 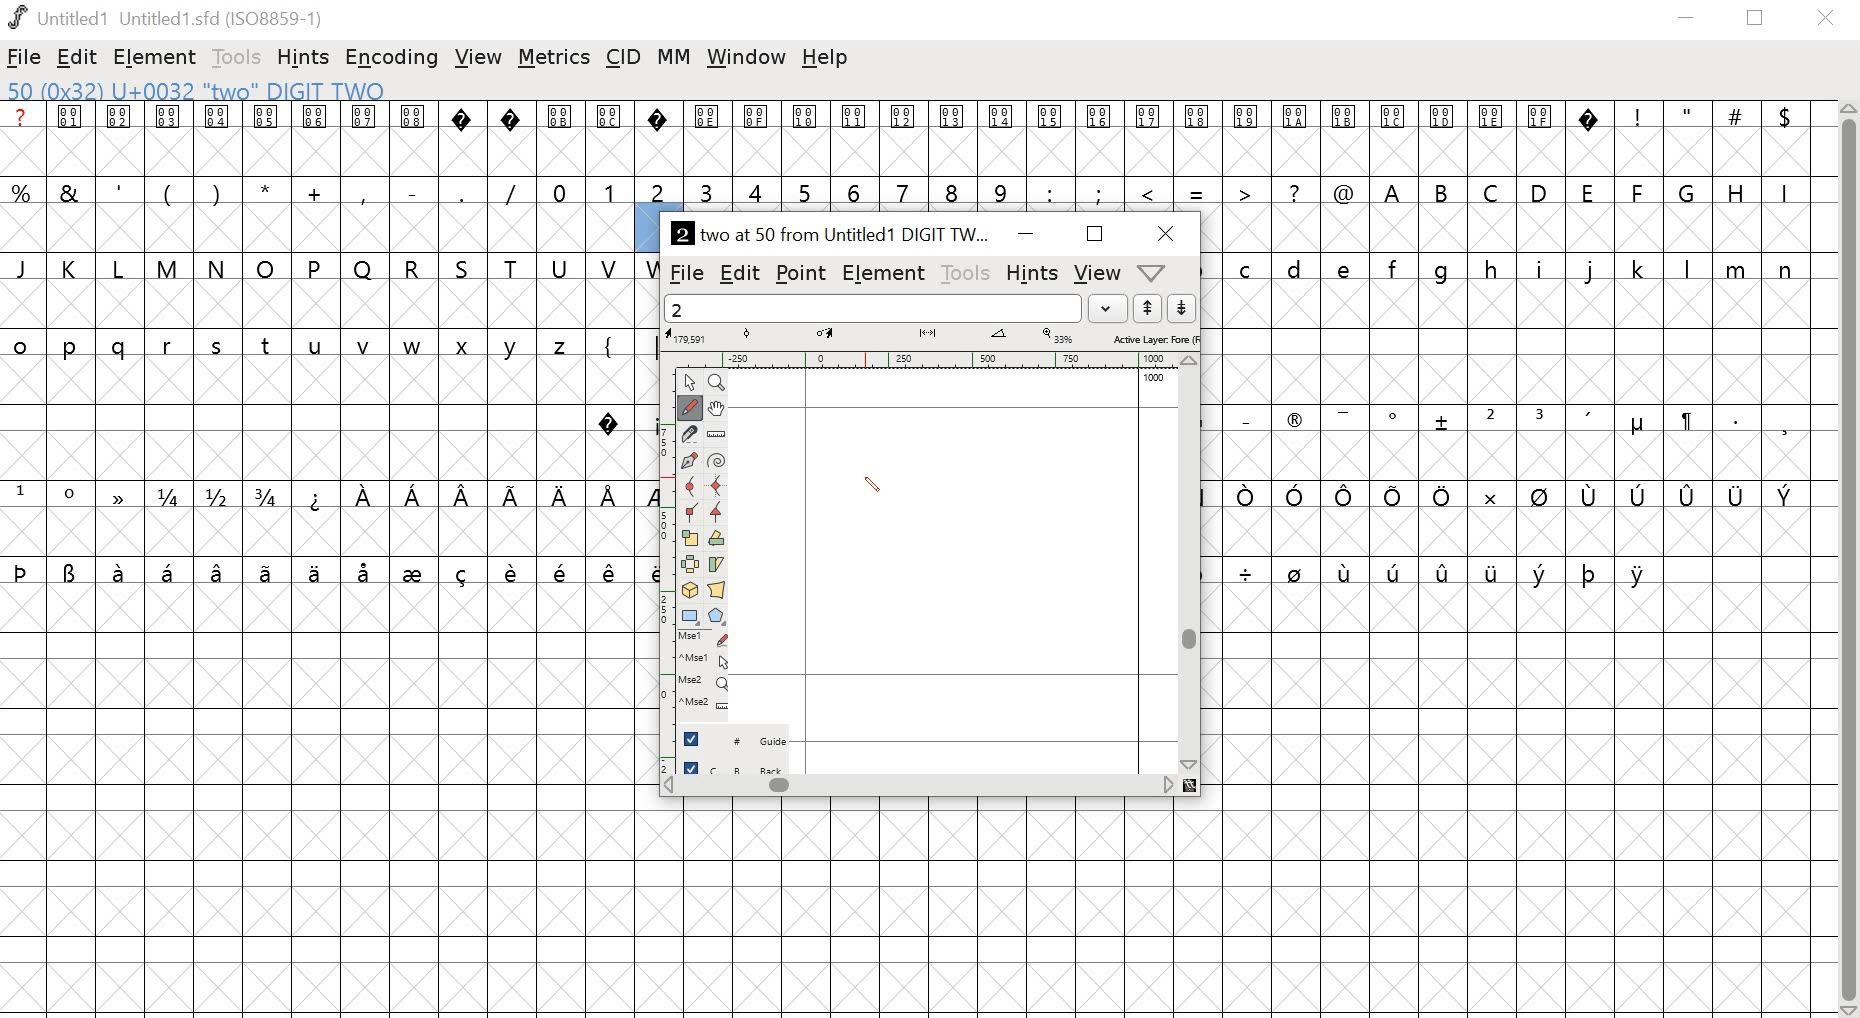 I want to click on back layer, so click(x=739, y=764).